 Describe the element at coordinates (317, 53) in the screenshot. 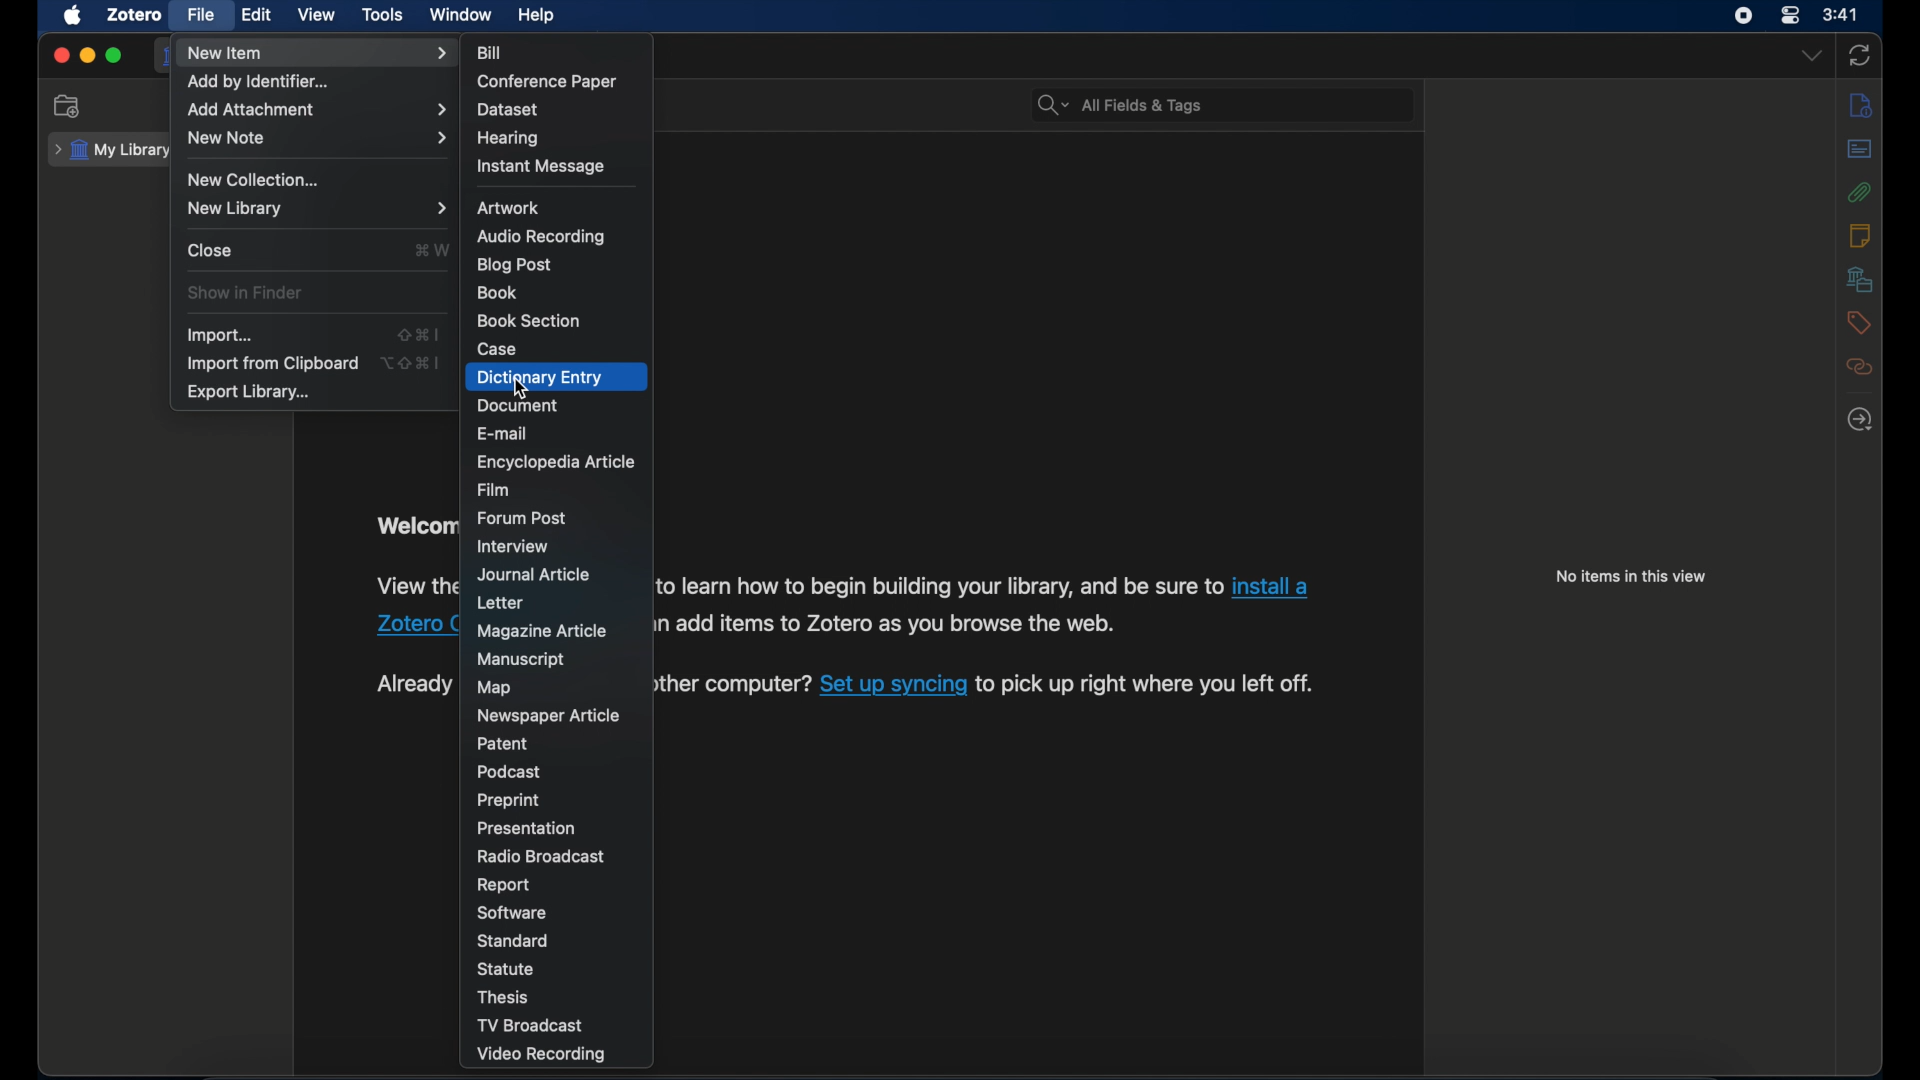

I see `new item` at that location.